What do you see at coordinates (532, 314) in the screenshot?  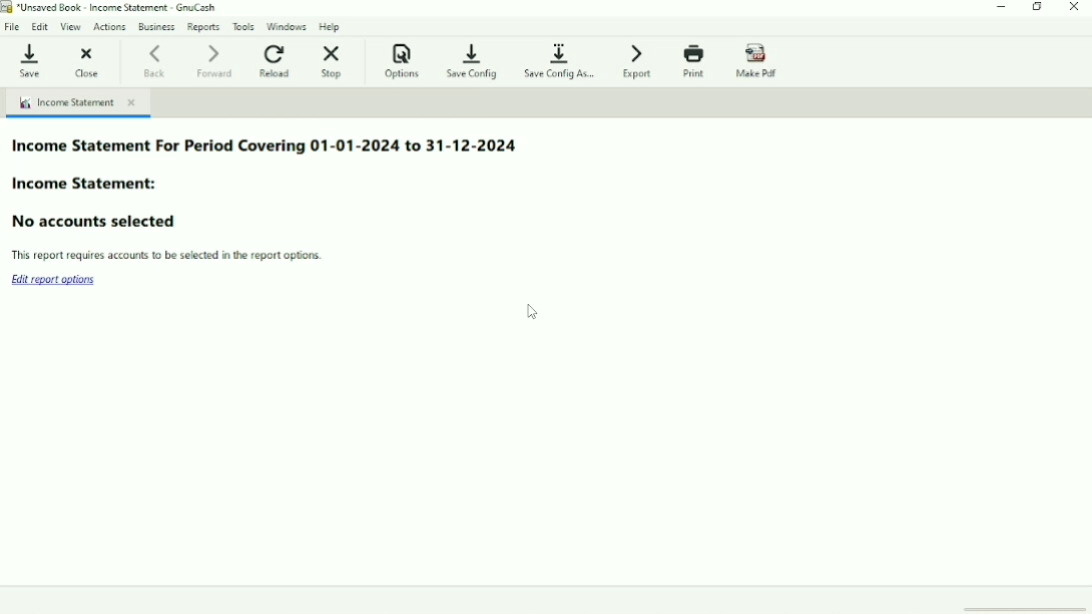 I see `Cursor` at bounding box center [532, 314].